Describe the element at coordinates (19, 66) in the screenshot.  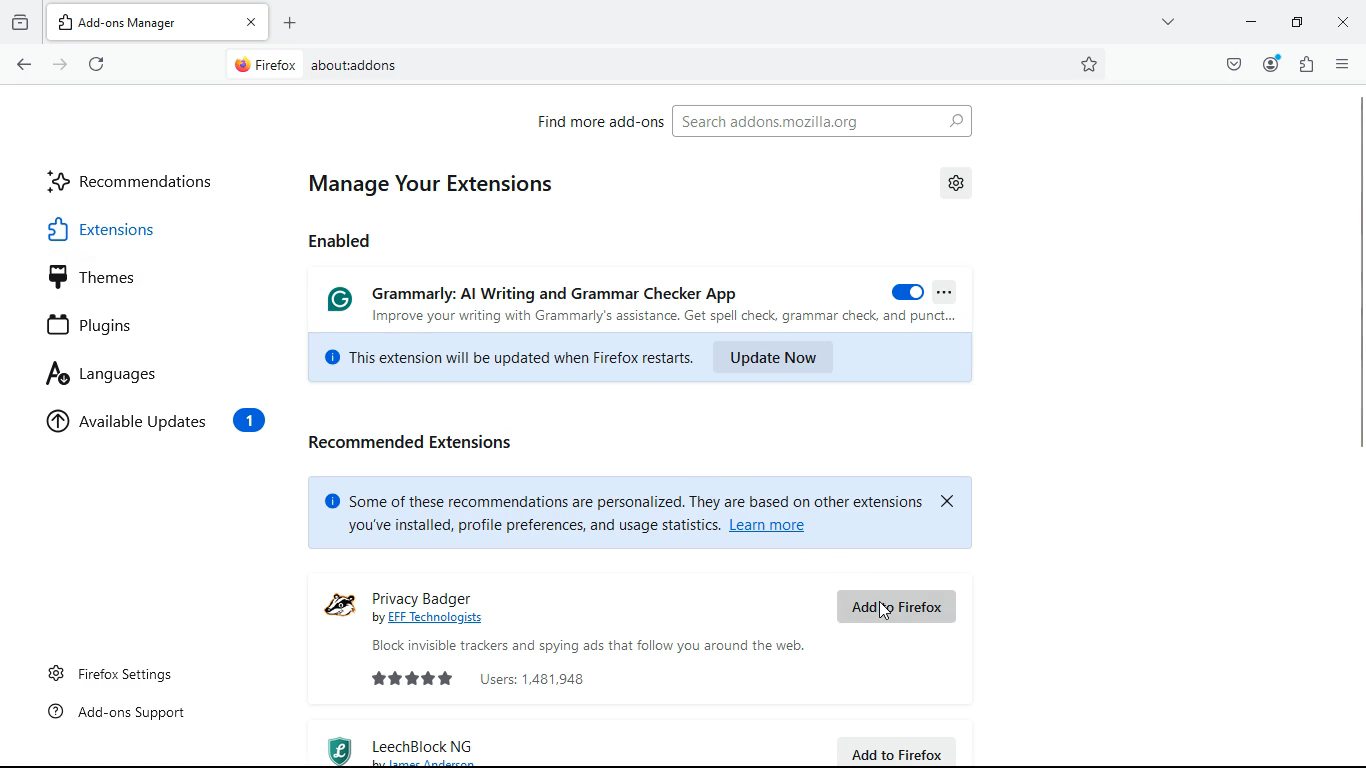
I see `back` at that location.